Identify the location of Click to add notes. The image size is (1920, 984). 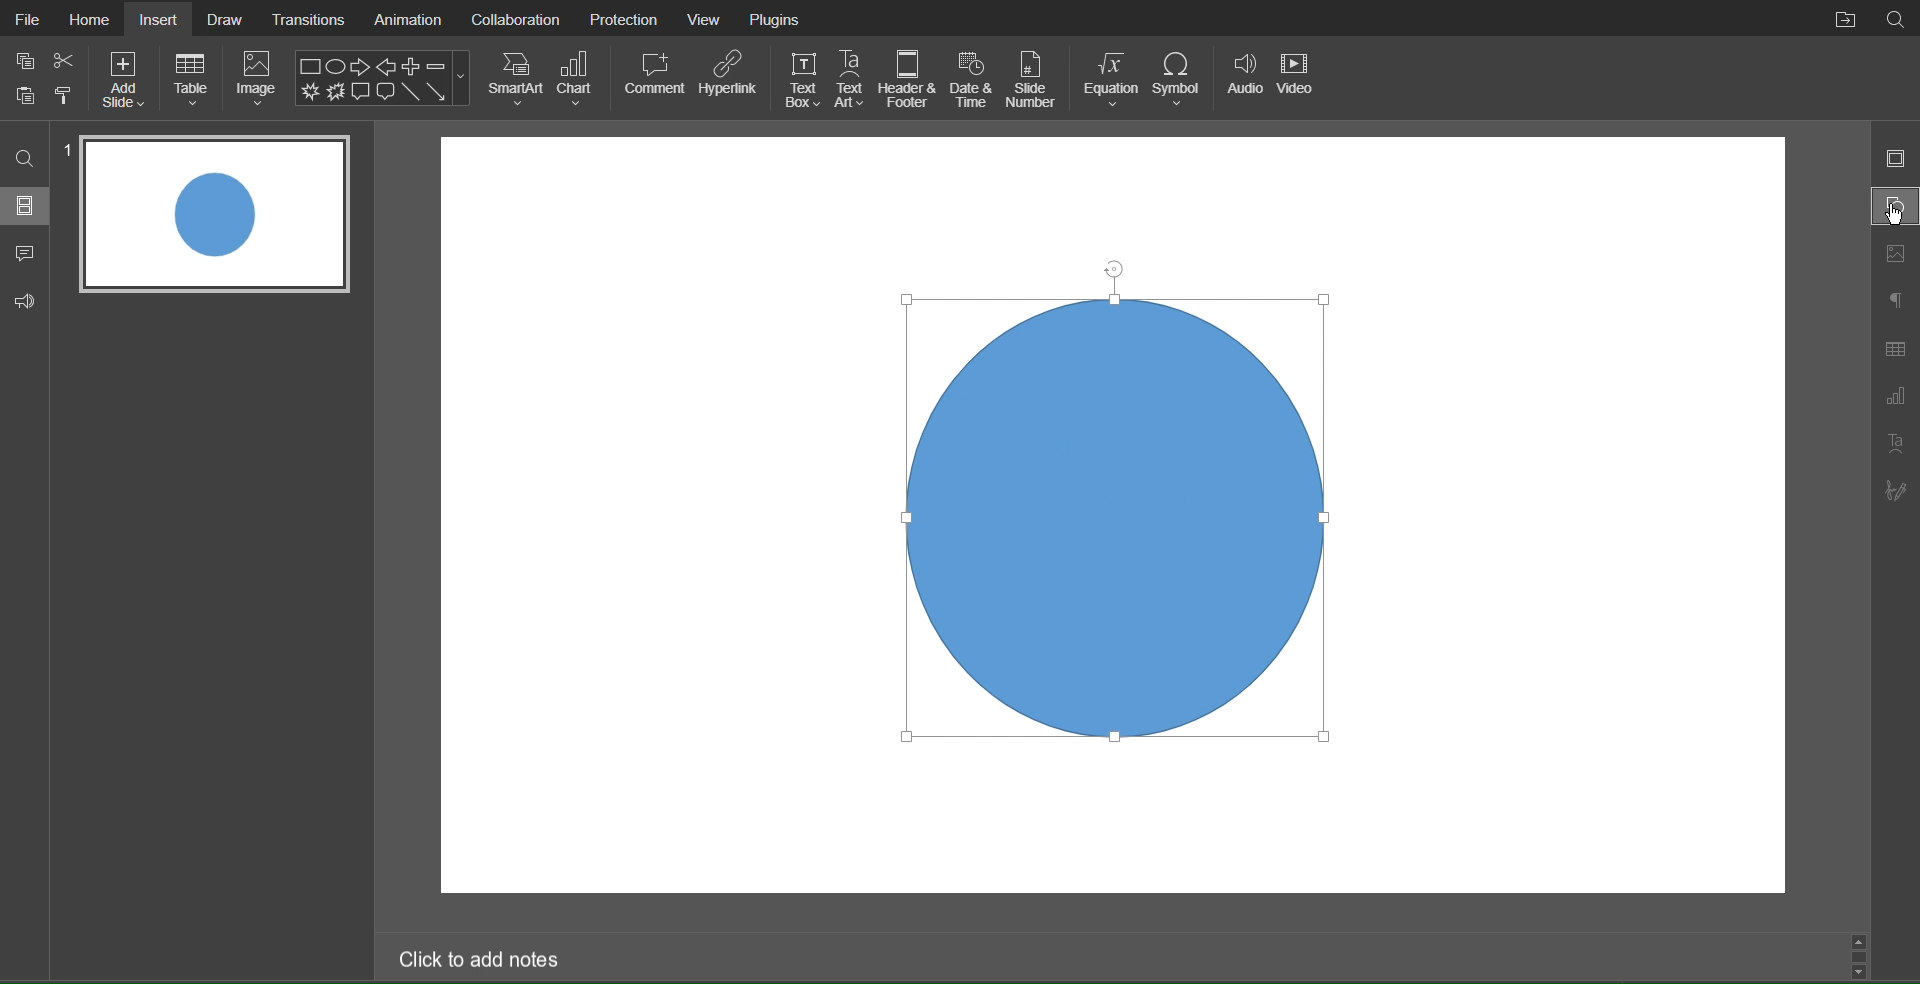
(481, 958).